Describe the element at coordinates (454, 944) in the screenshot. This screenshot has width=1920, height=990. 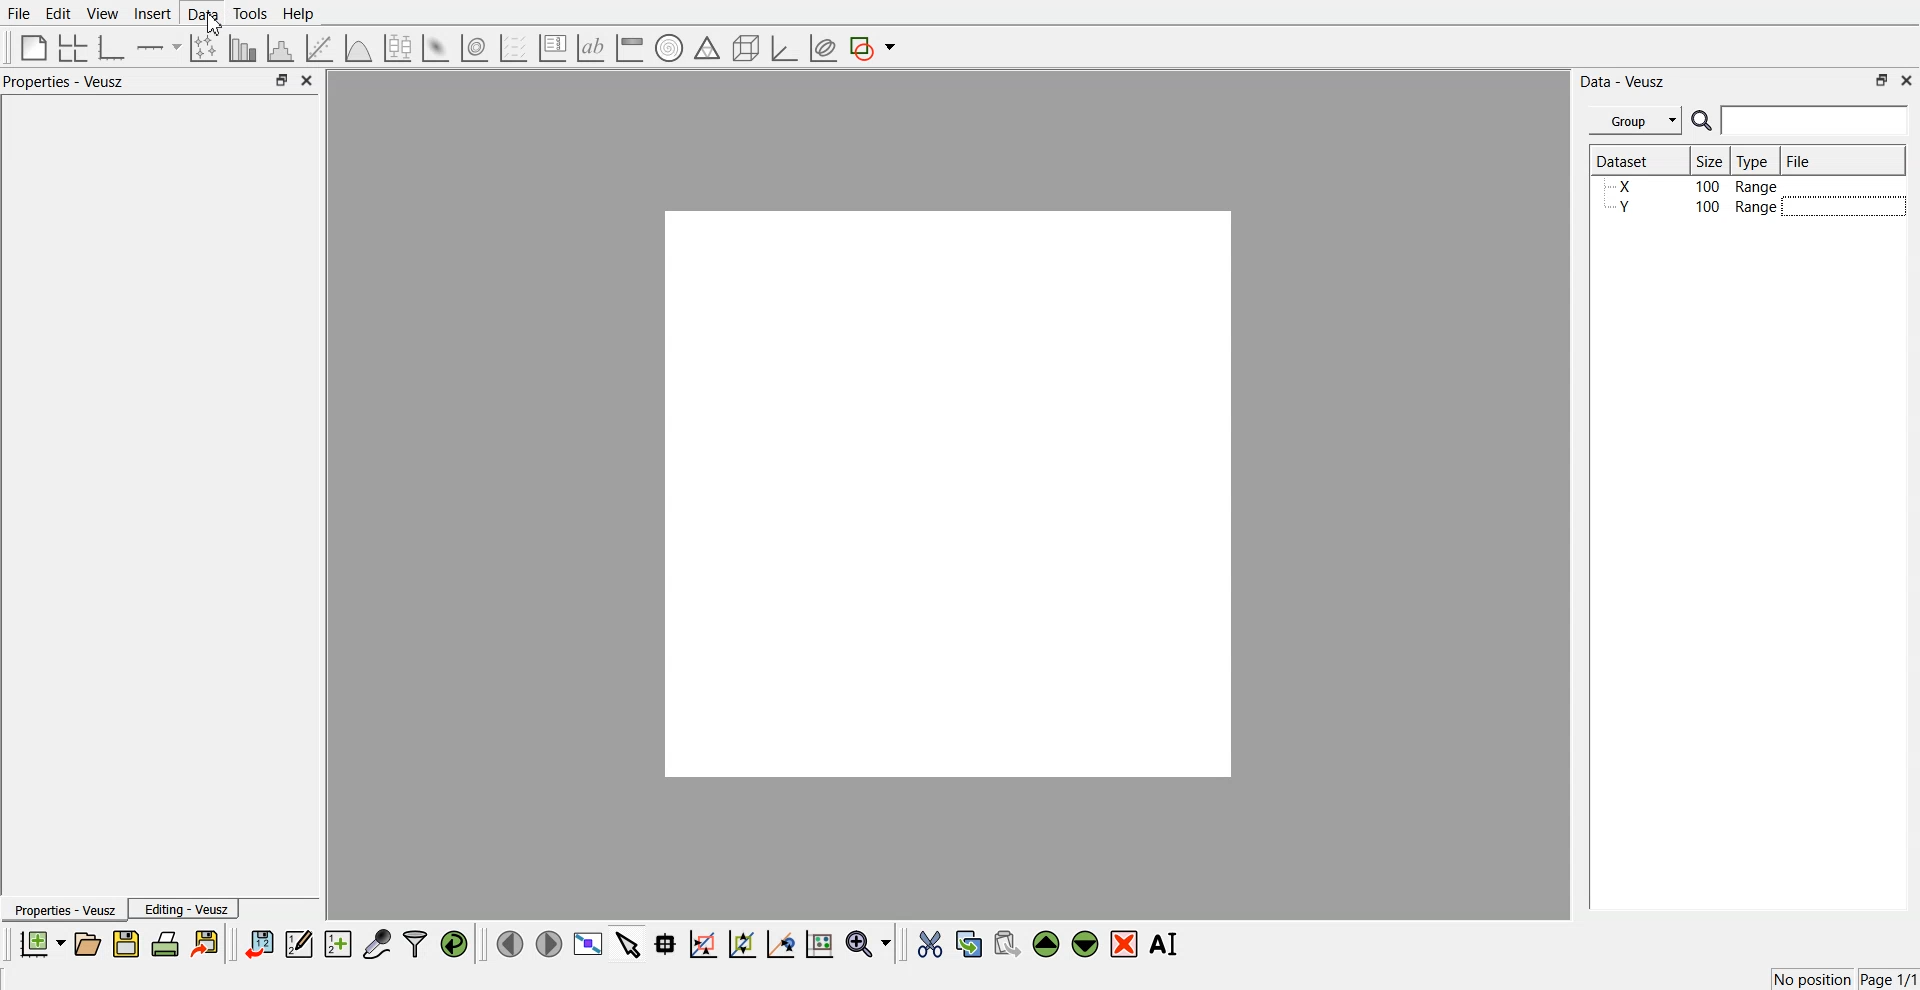
I see `Reload linked dataset` at that location.